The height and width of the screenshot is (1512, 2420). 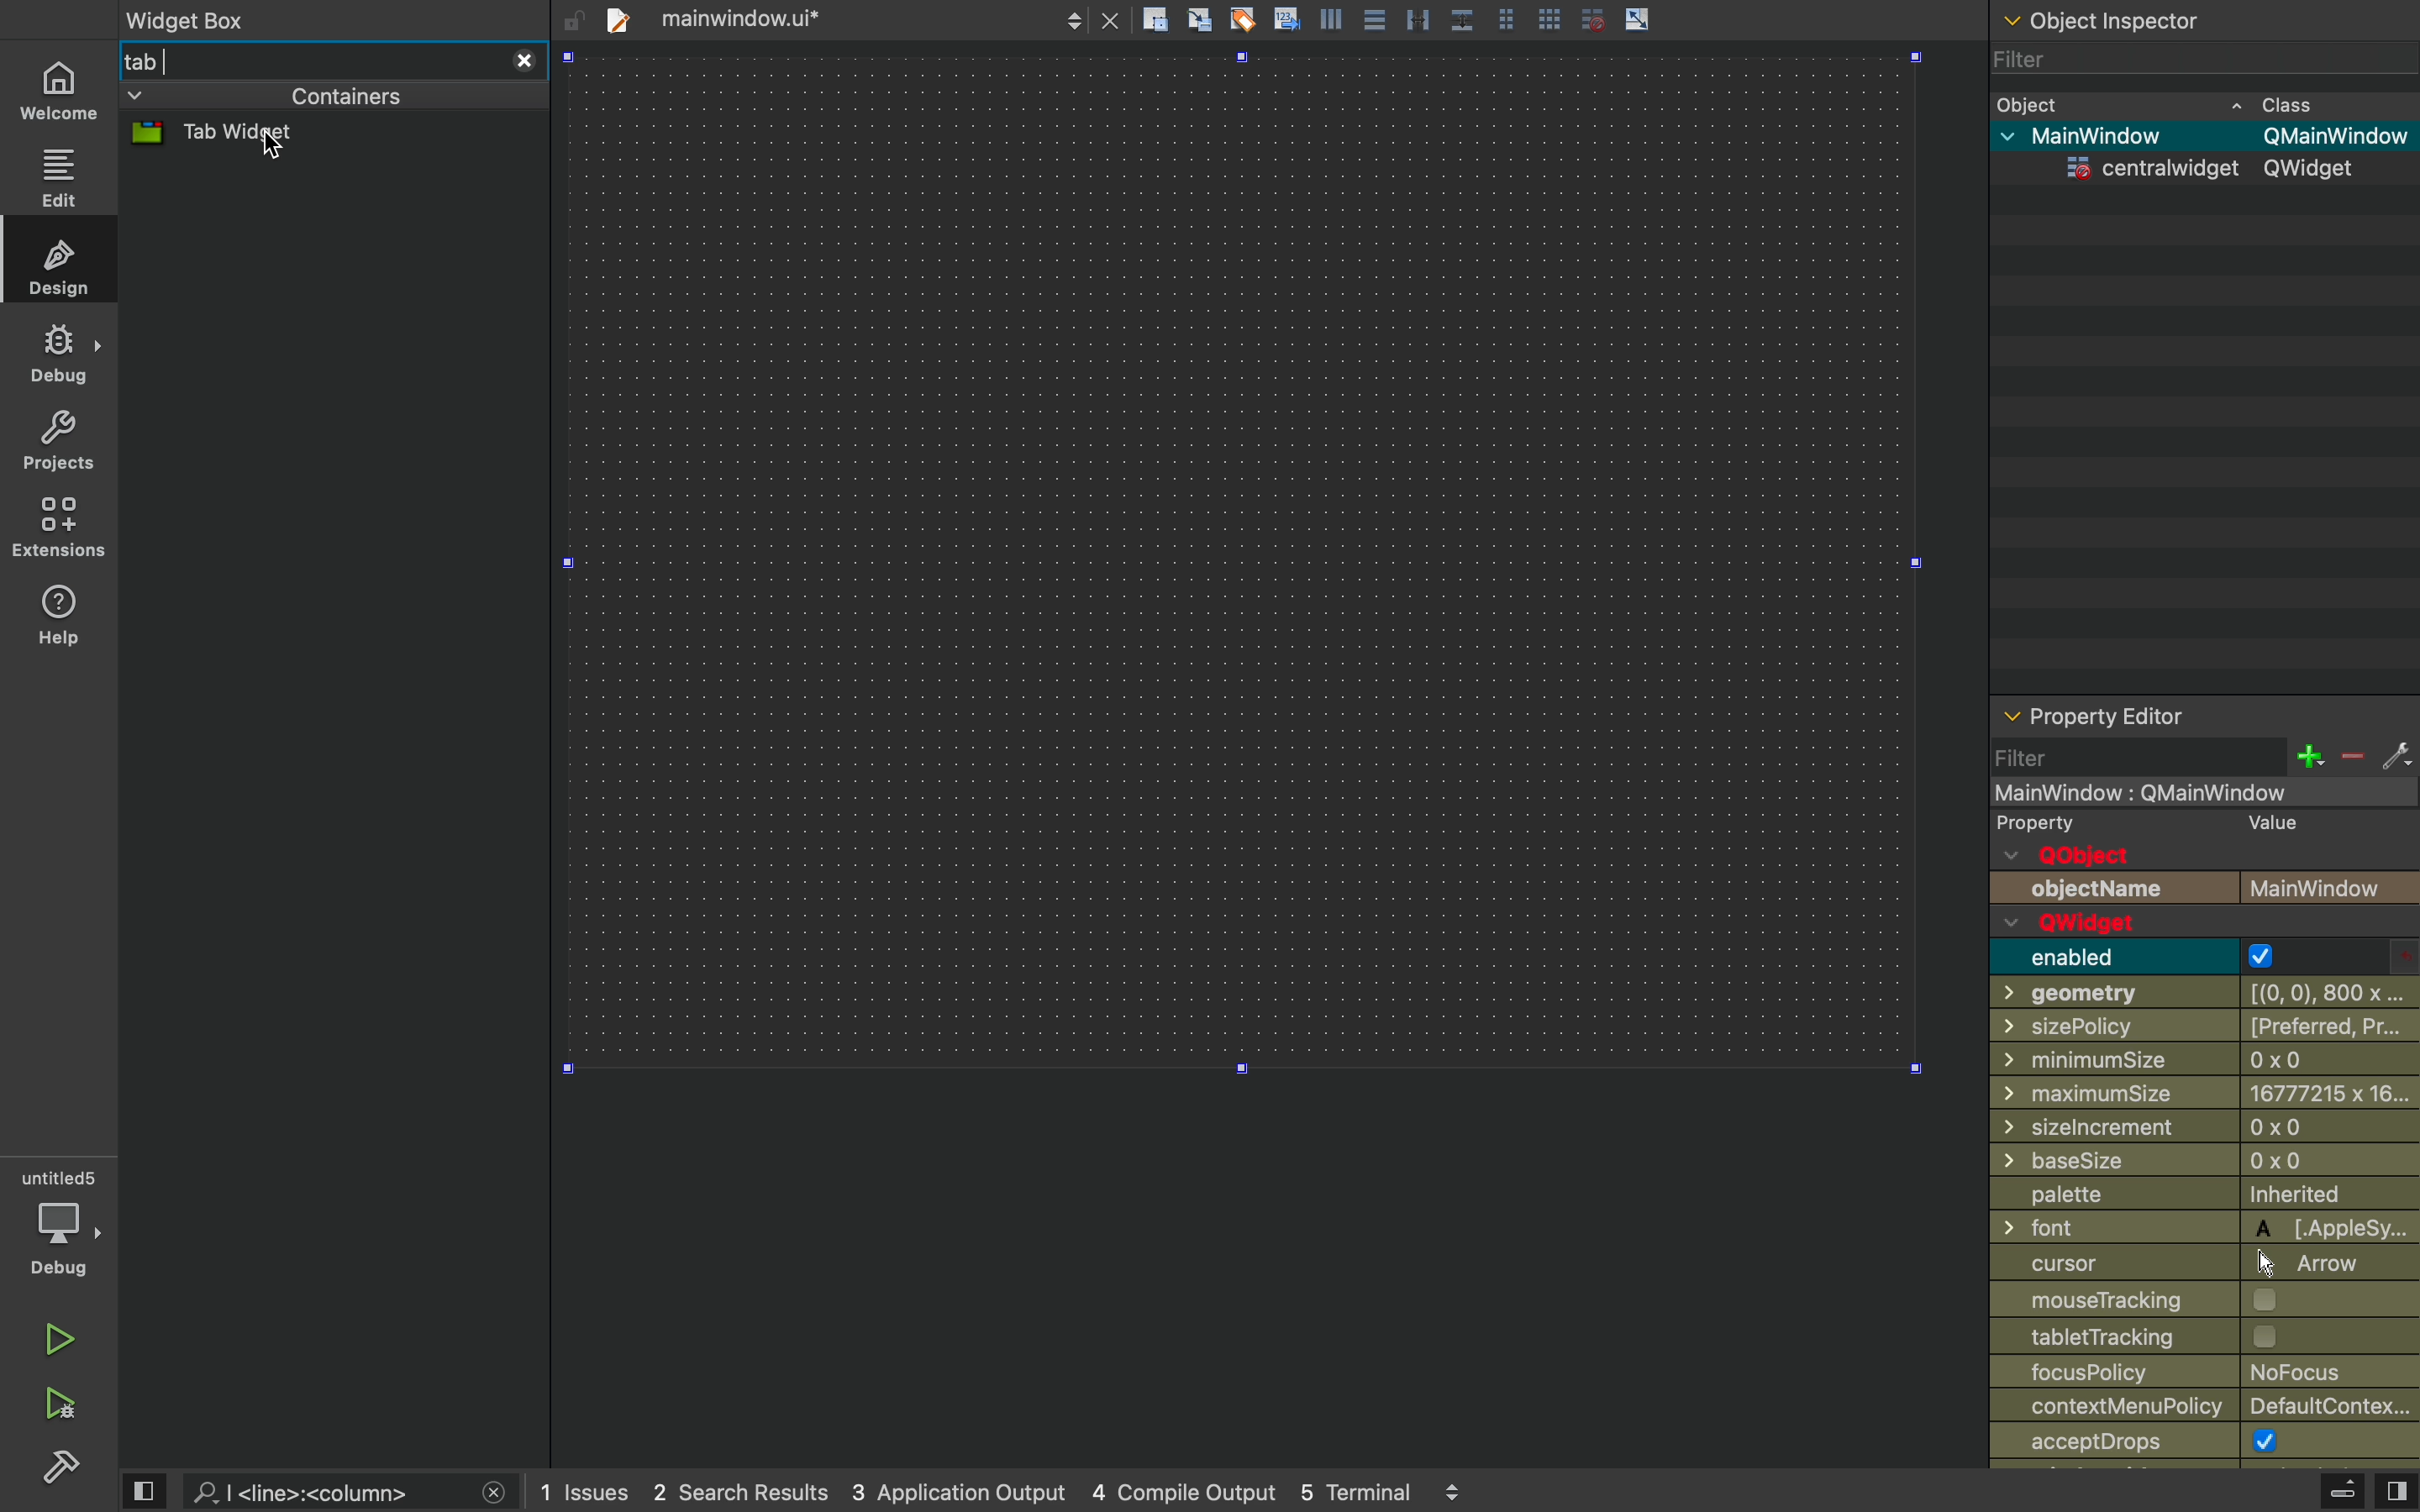 What do you see at coordinates (2208, 1374) in the screenshot?
I see `focuspolicy` at bounding box center [2208, 1374].